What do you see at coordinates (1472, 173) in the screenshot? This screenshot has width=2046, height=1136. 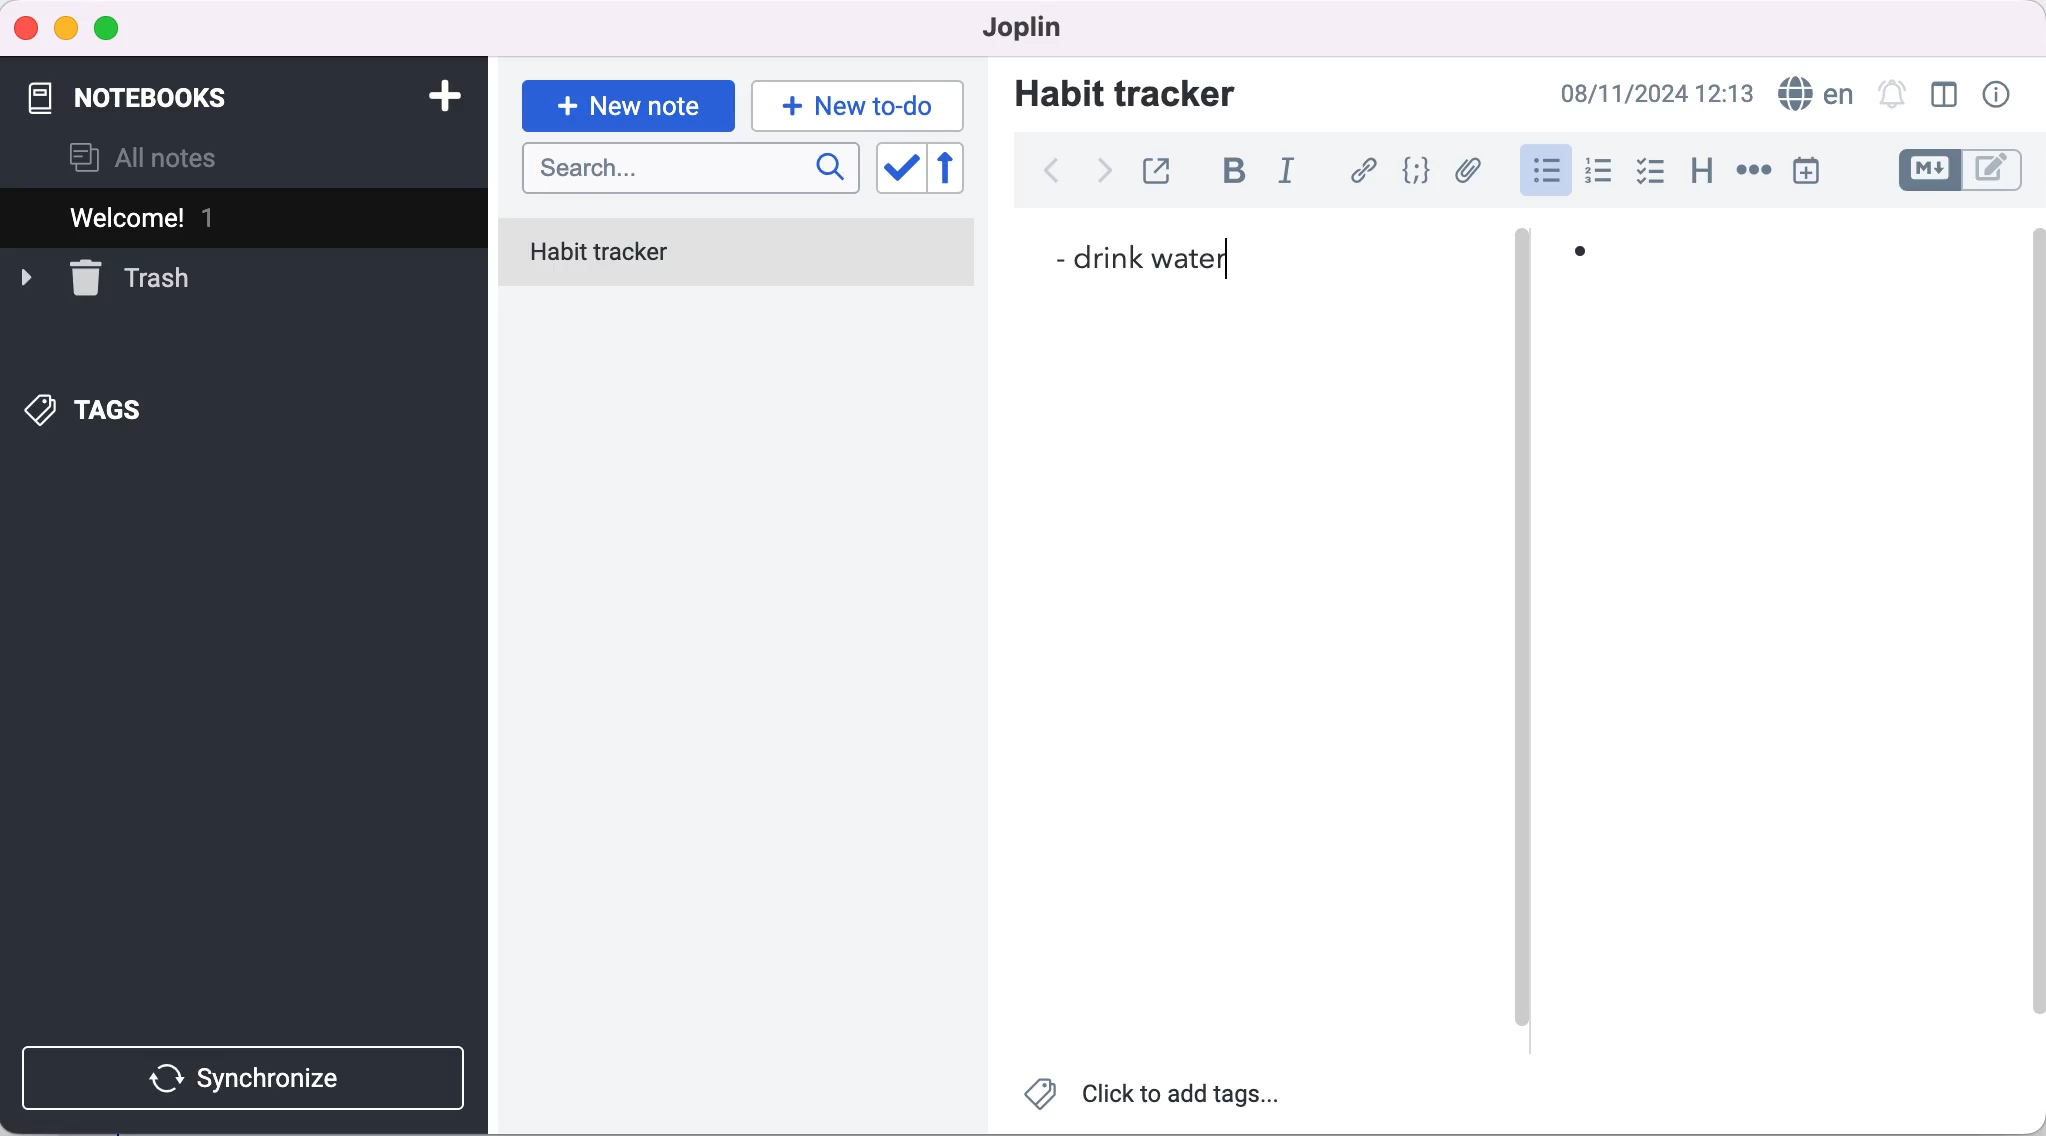 I see `add file` at bounding box center [1472, 173].